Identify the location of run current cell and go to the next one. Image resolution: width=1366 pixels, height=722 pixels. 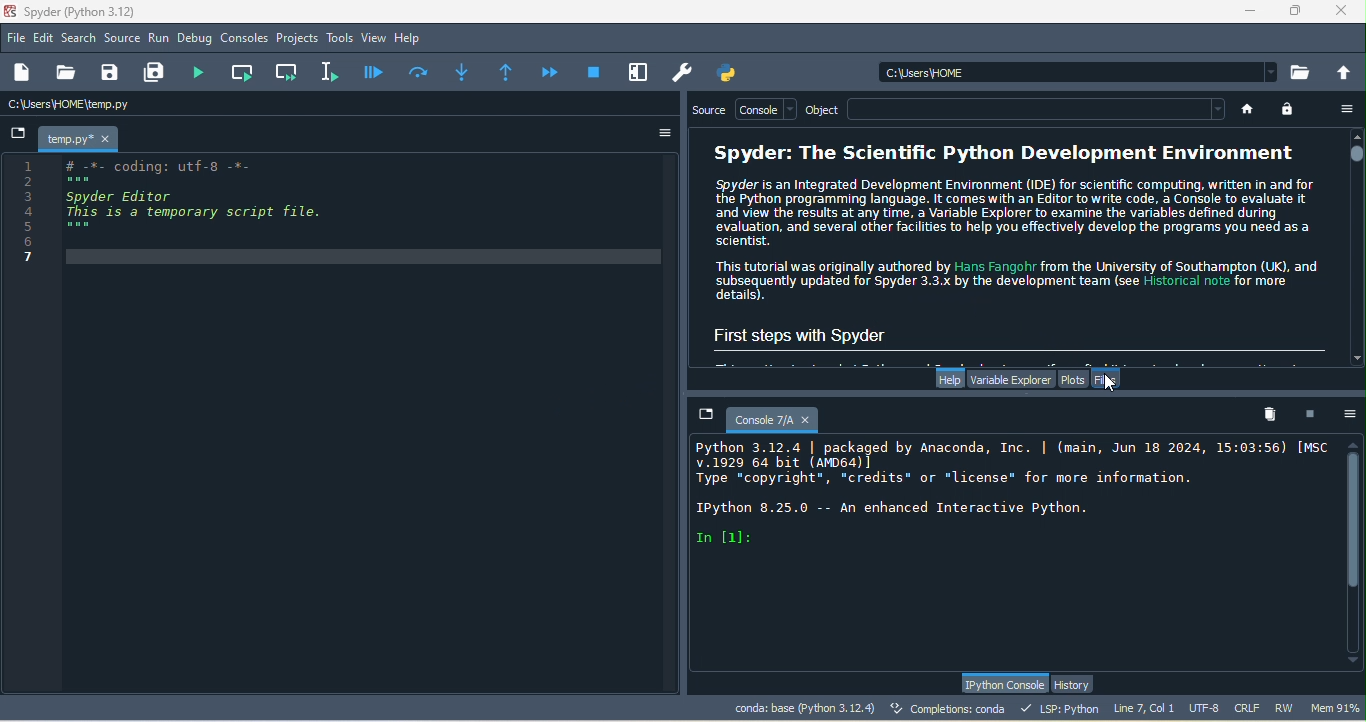
(288, 71).